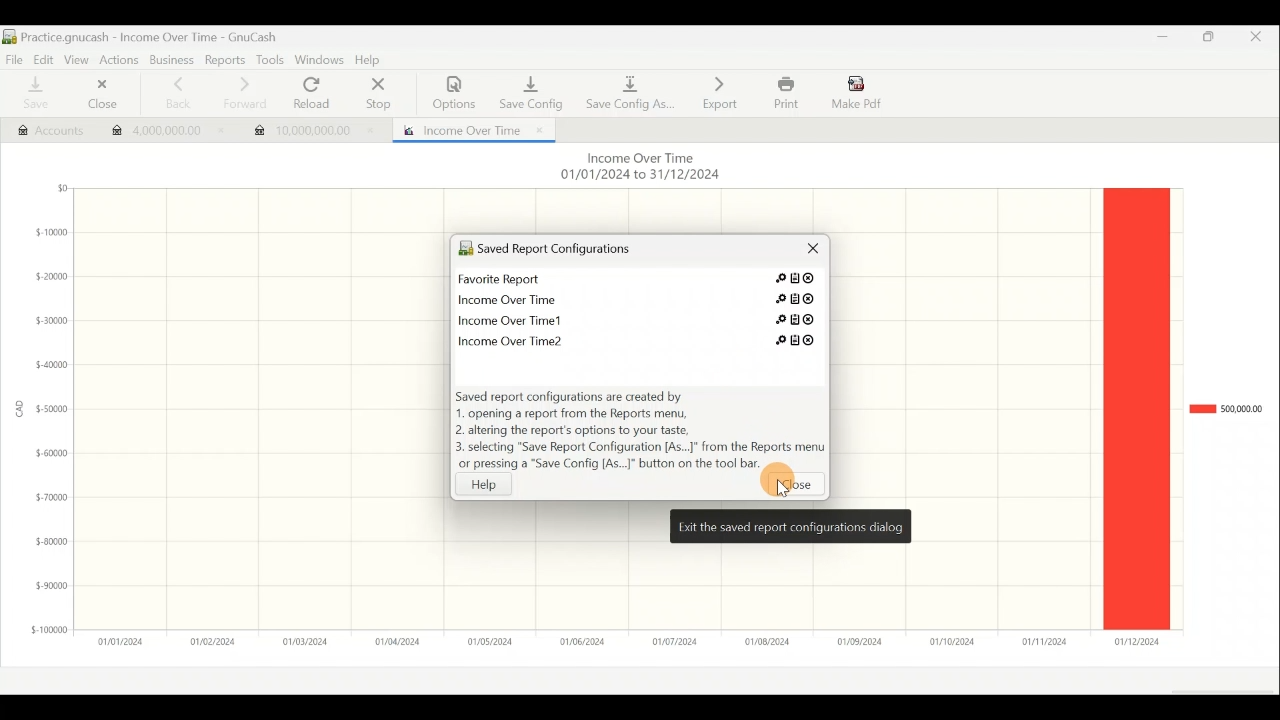 Image resolution: width=1280 pixels, height=720 pixels. Describe the element at coordinates (119, 59) in the screenshot. I see `Actions` at that location.